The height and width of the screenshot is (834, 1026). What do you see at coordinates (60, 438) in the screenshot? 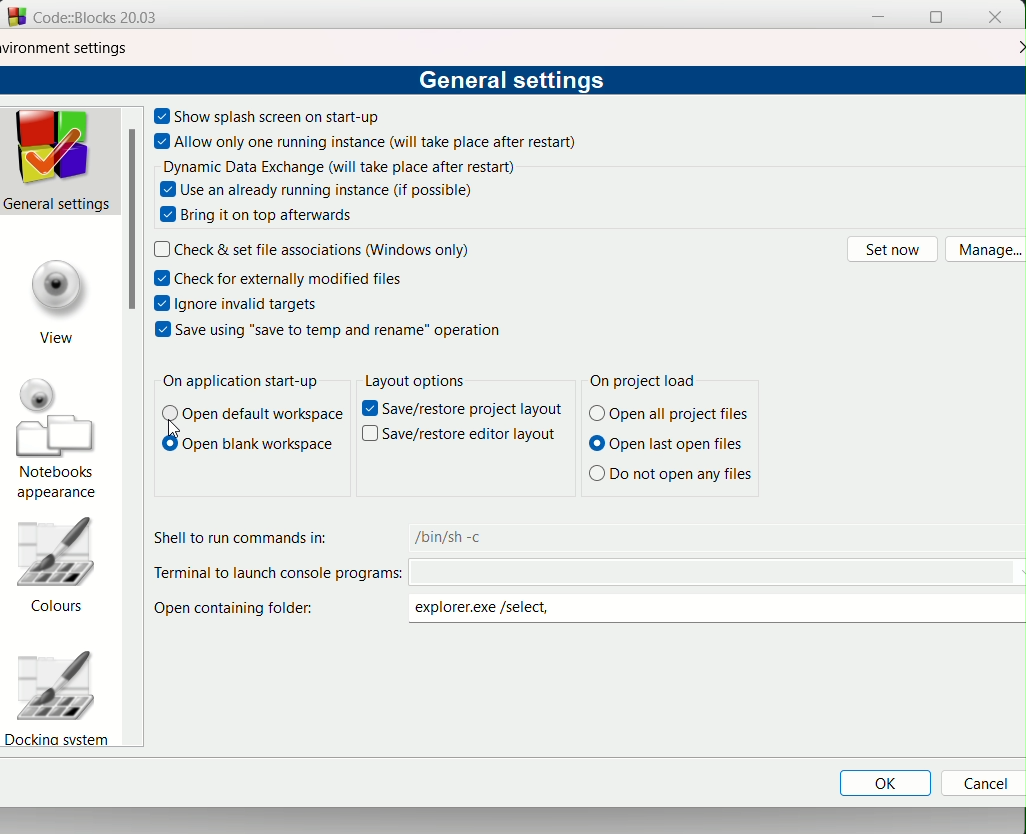
I see `notebooks apperances` at bounding box center [60, 438].